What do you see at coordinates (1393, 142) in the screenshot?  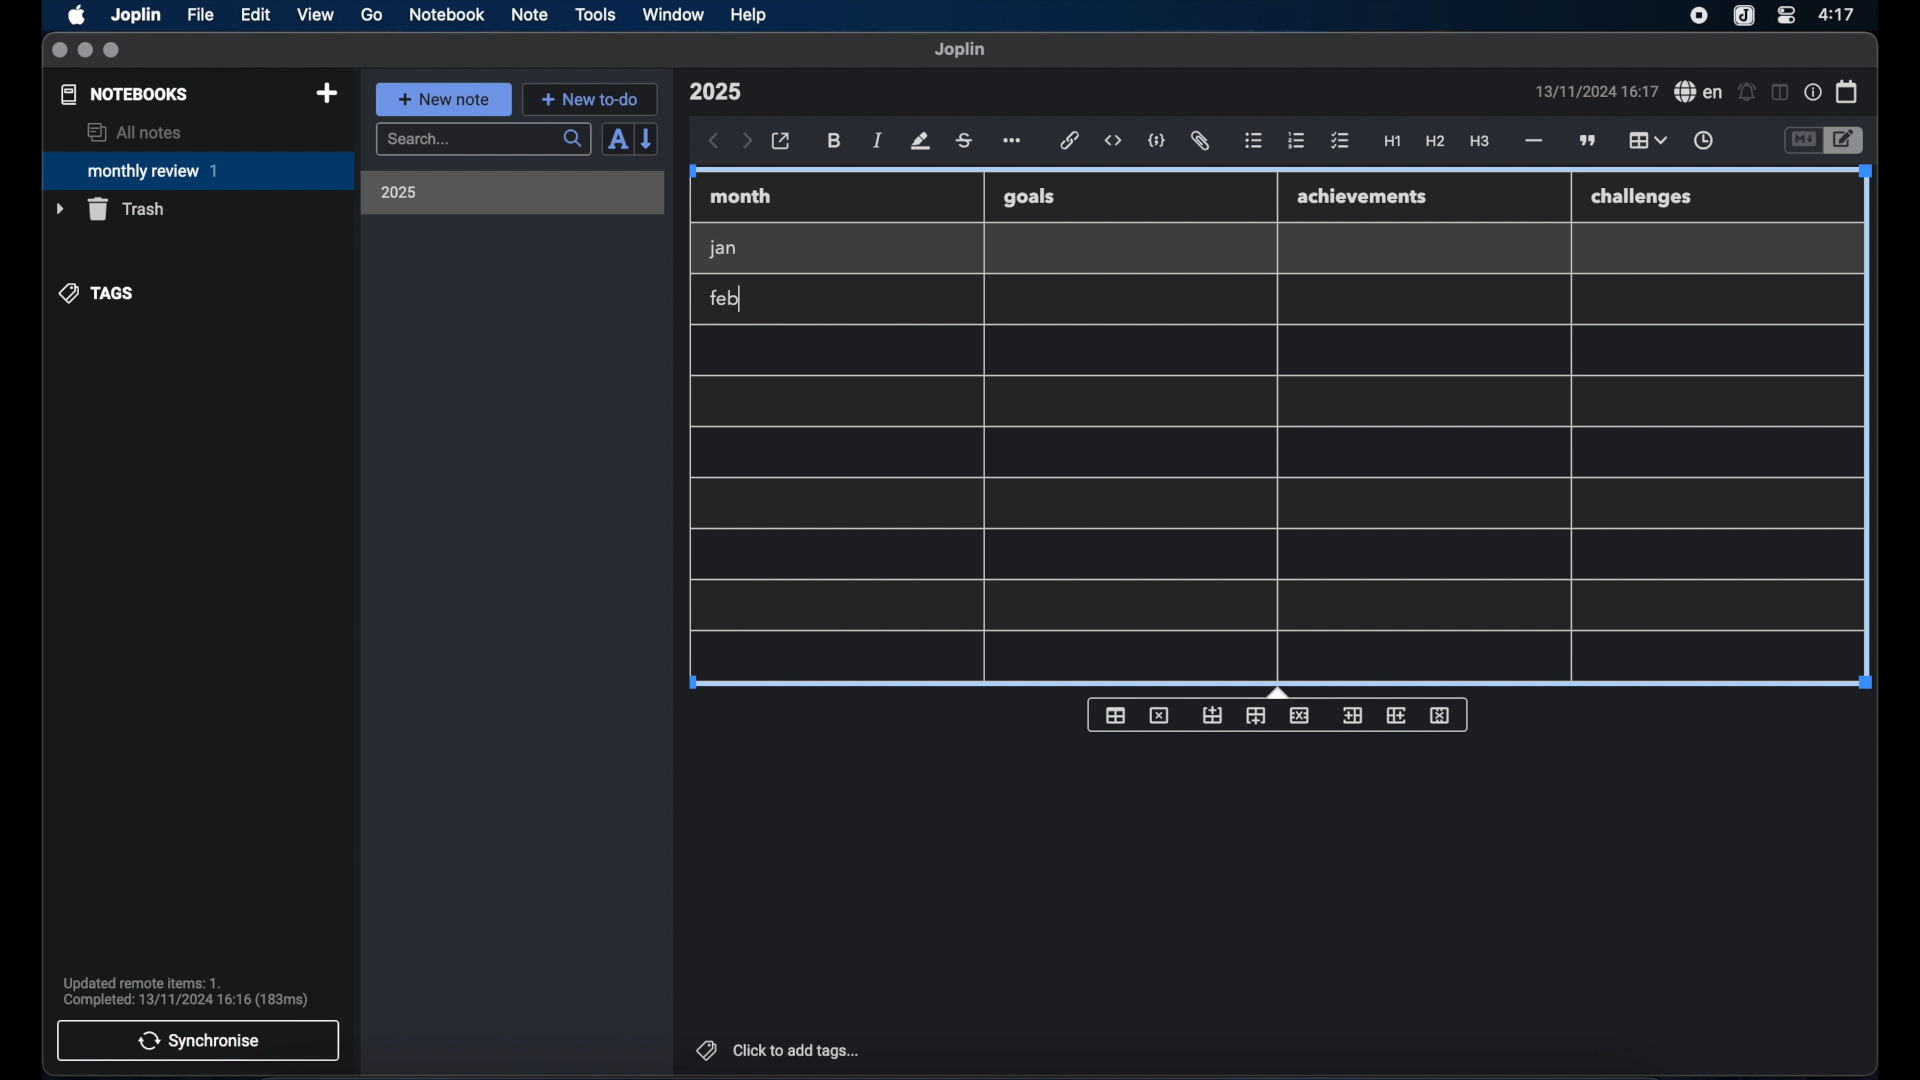 I see `heading 1` at bounding box center [1393, 142].